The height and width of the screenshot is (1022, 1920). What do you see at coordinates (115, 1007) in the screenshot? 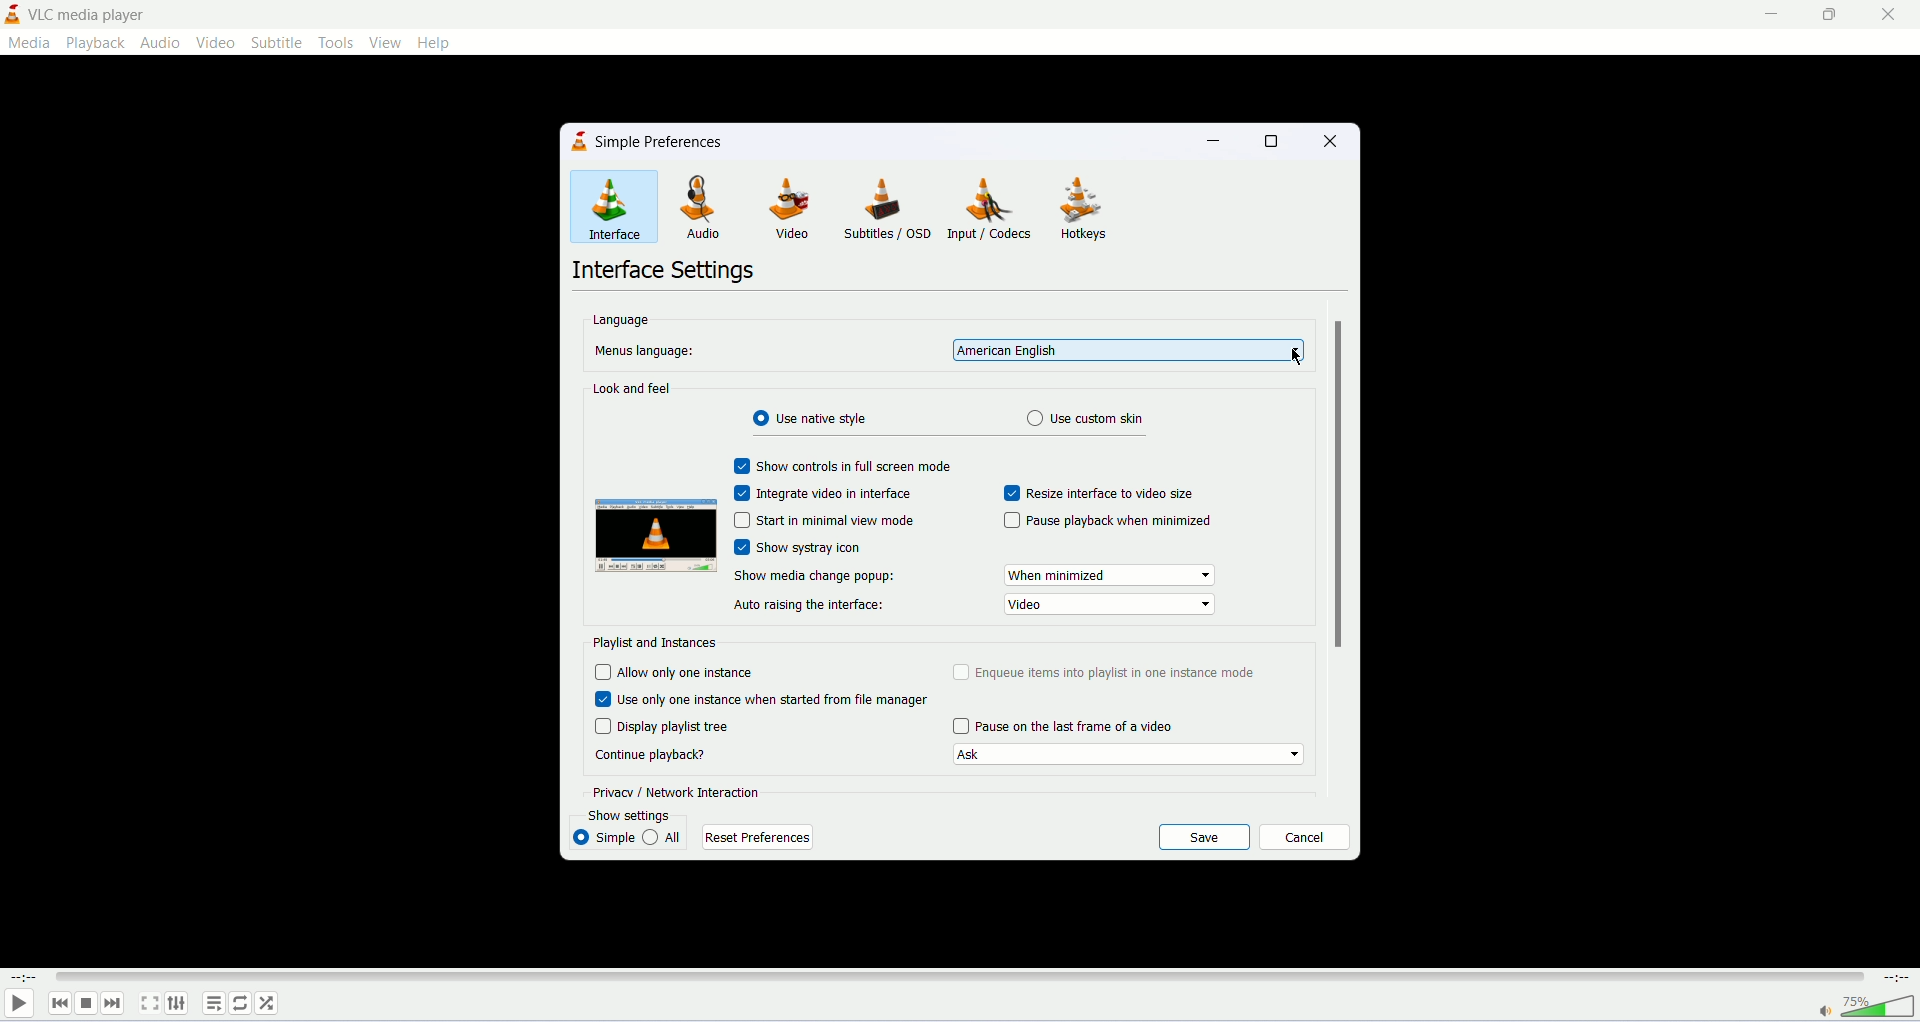
I see `next` at bounding box center [115, 1007].